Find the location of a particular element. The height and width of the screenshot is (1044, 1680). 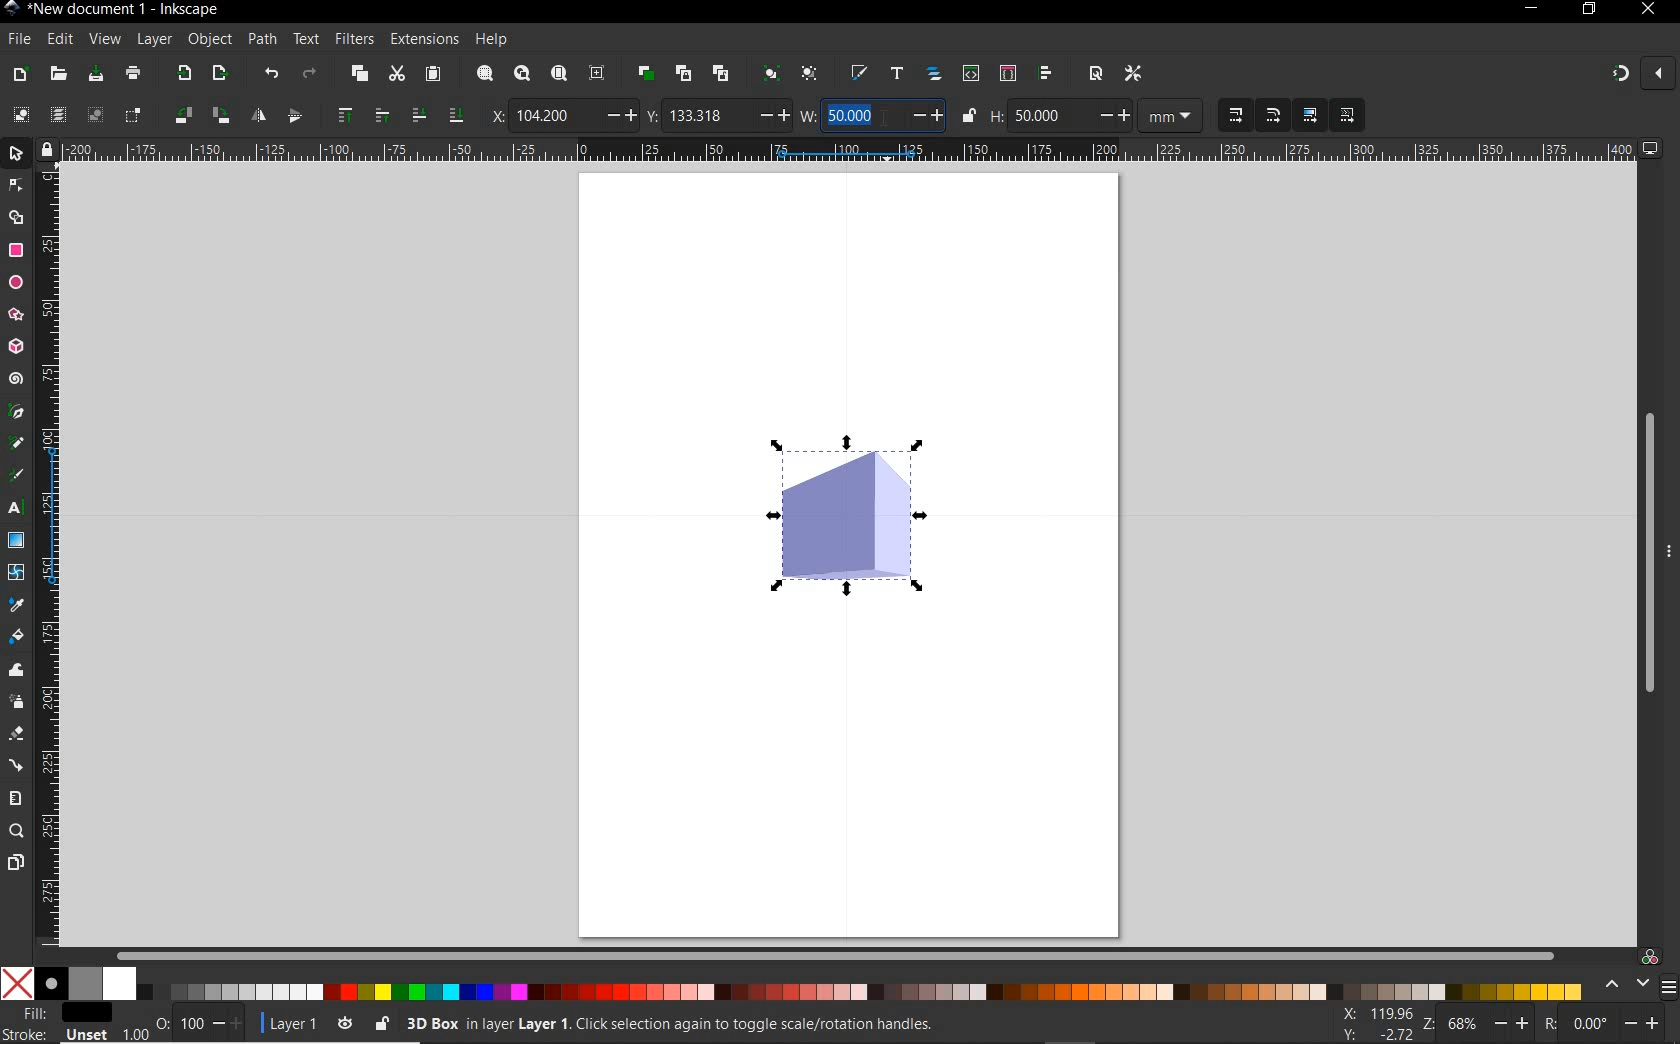

cut is located at coordinates (396, 73).